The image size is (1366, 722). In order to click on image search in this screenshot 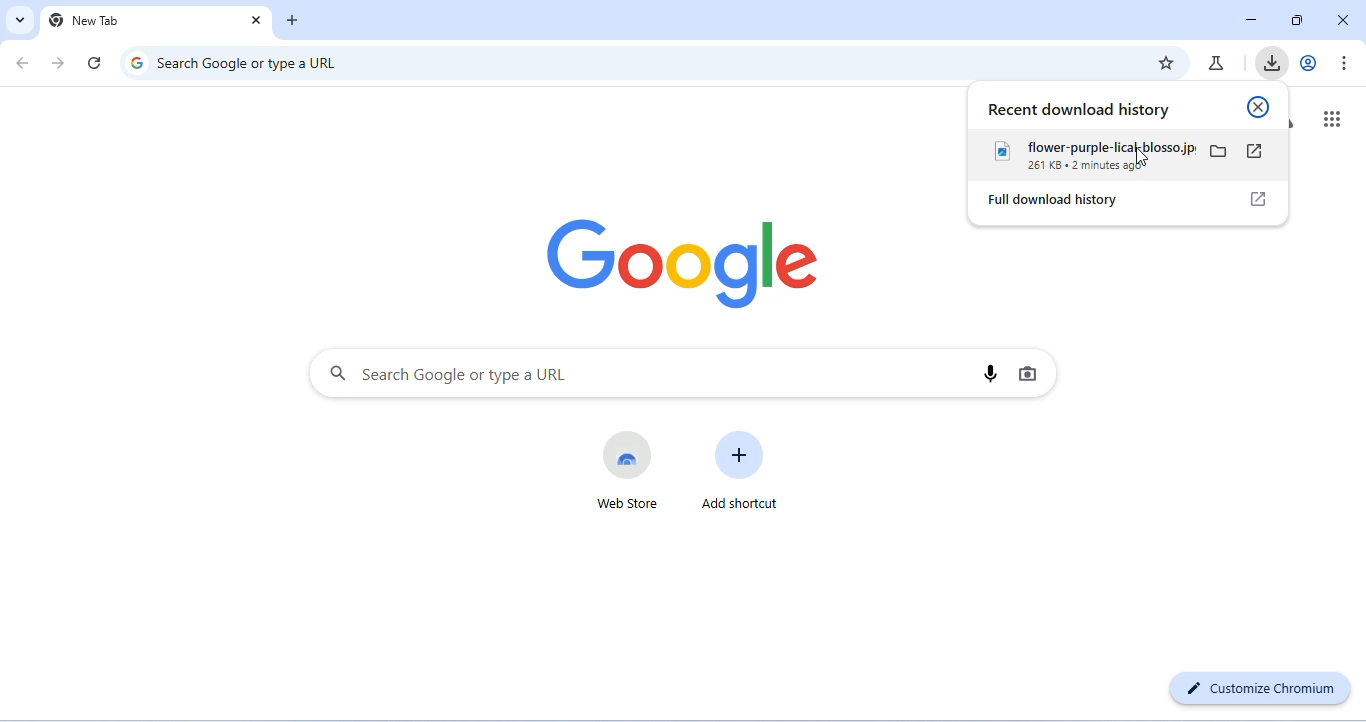, I will do `click(1030, 373)`.